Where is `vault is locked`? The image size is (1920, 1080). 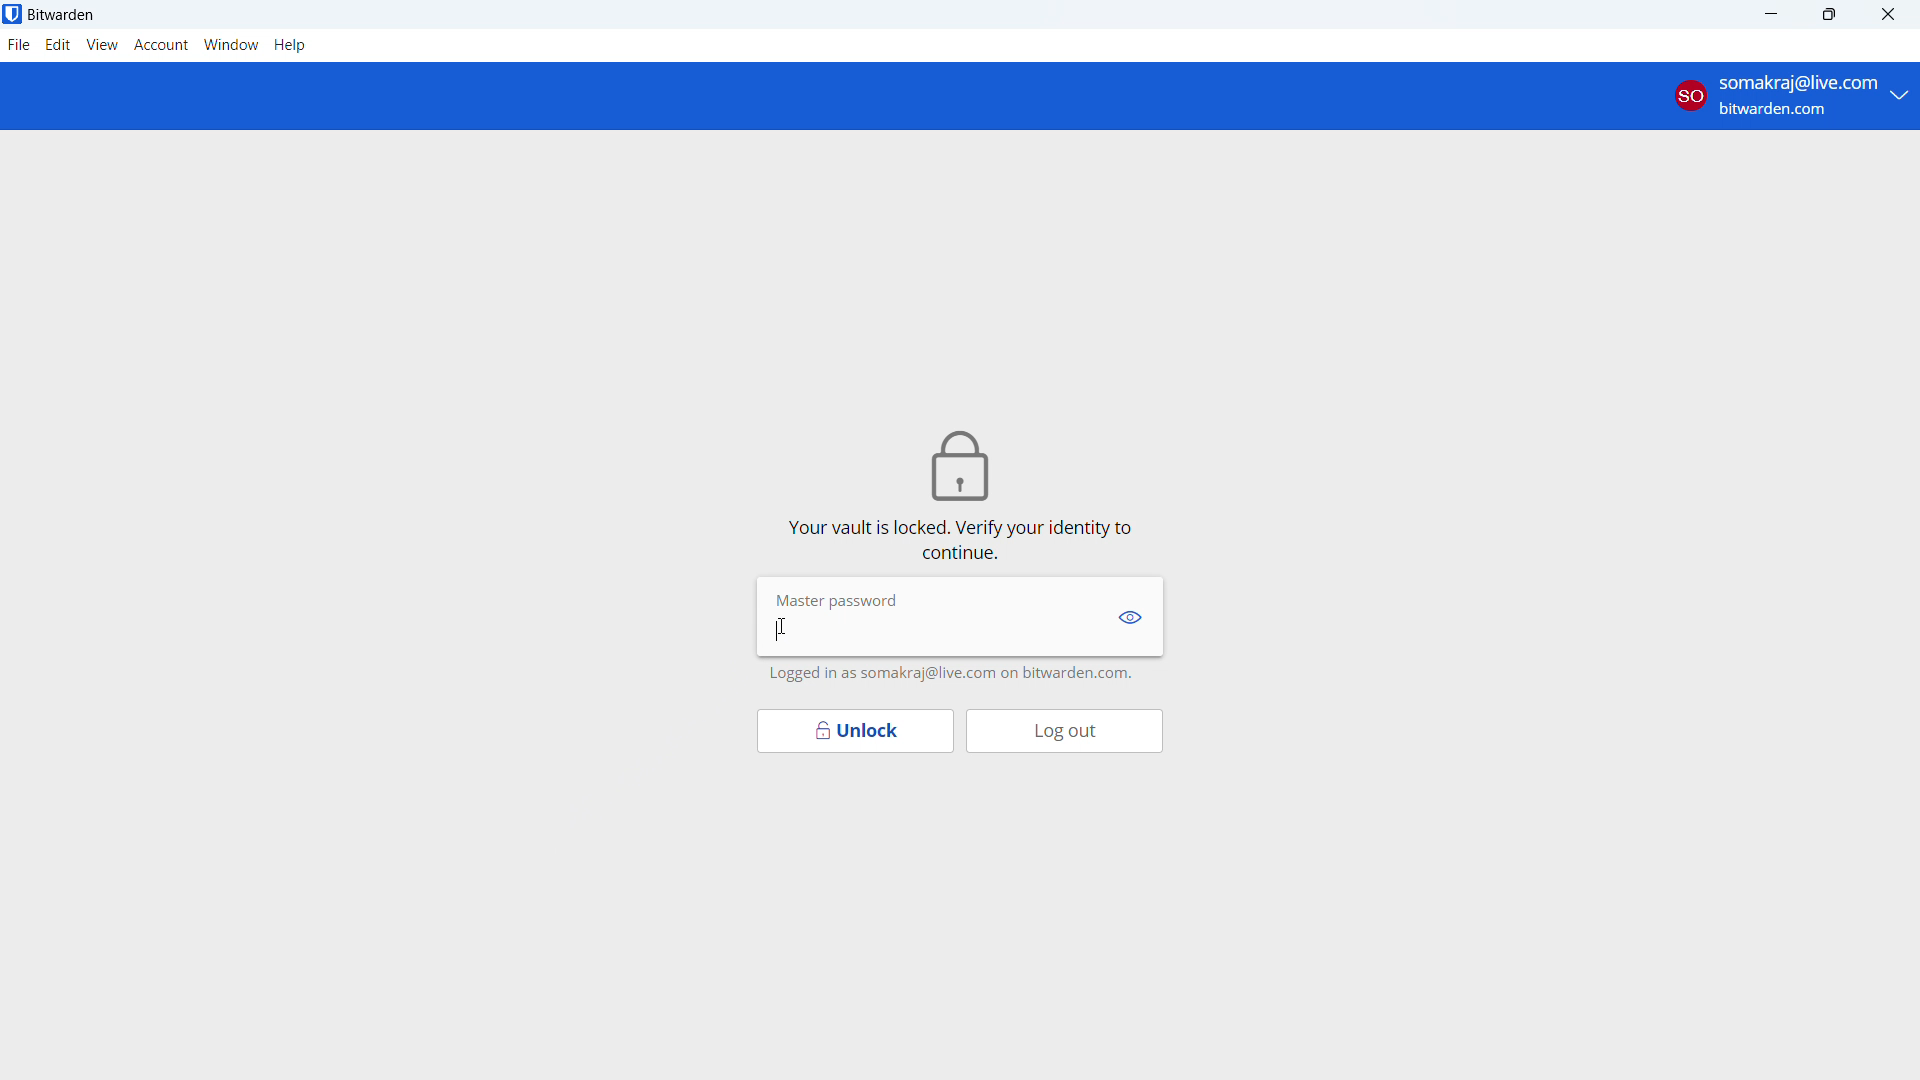
vault is locked is located at coordinates (960, 540).